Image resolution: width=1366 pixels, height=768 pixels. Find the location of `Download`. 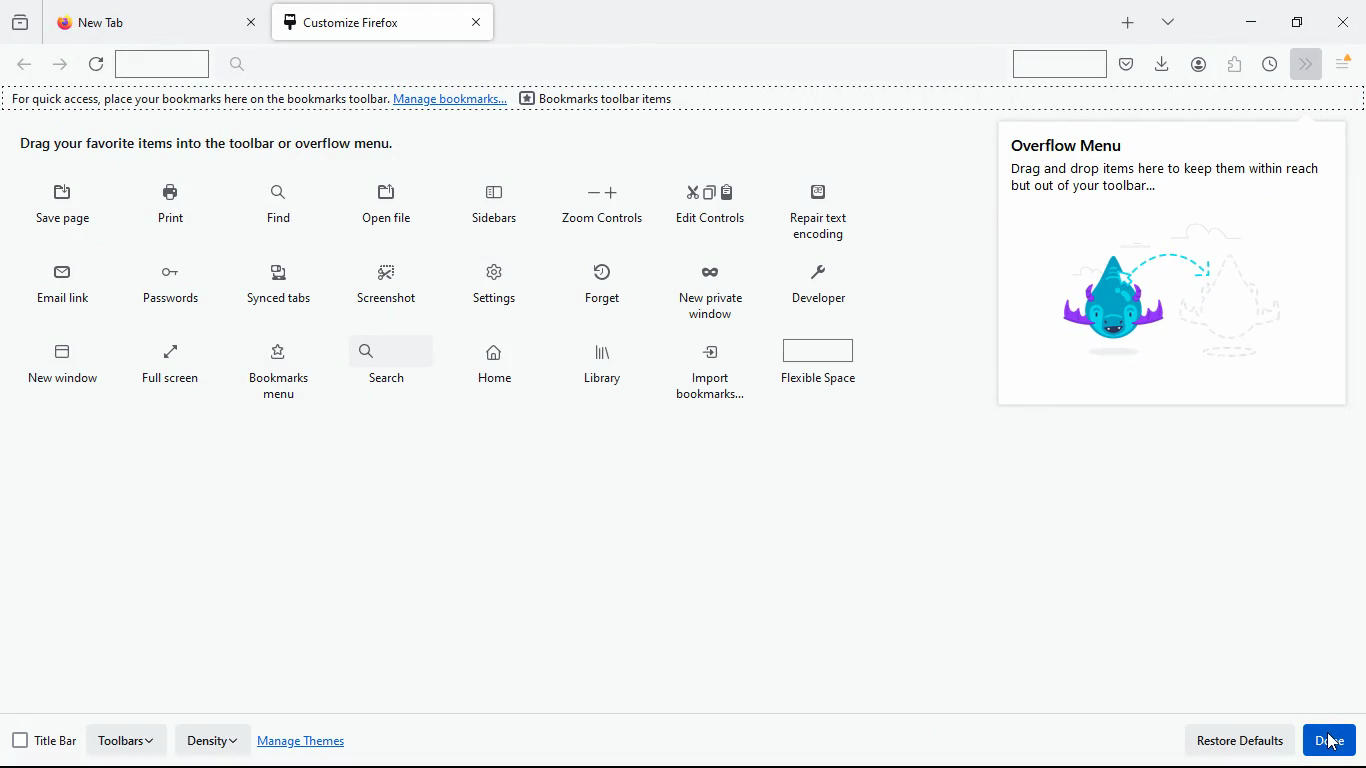

Download is located at coordinates (1165, 63).